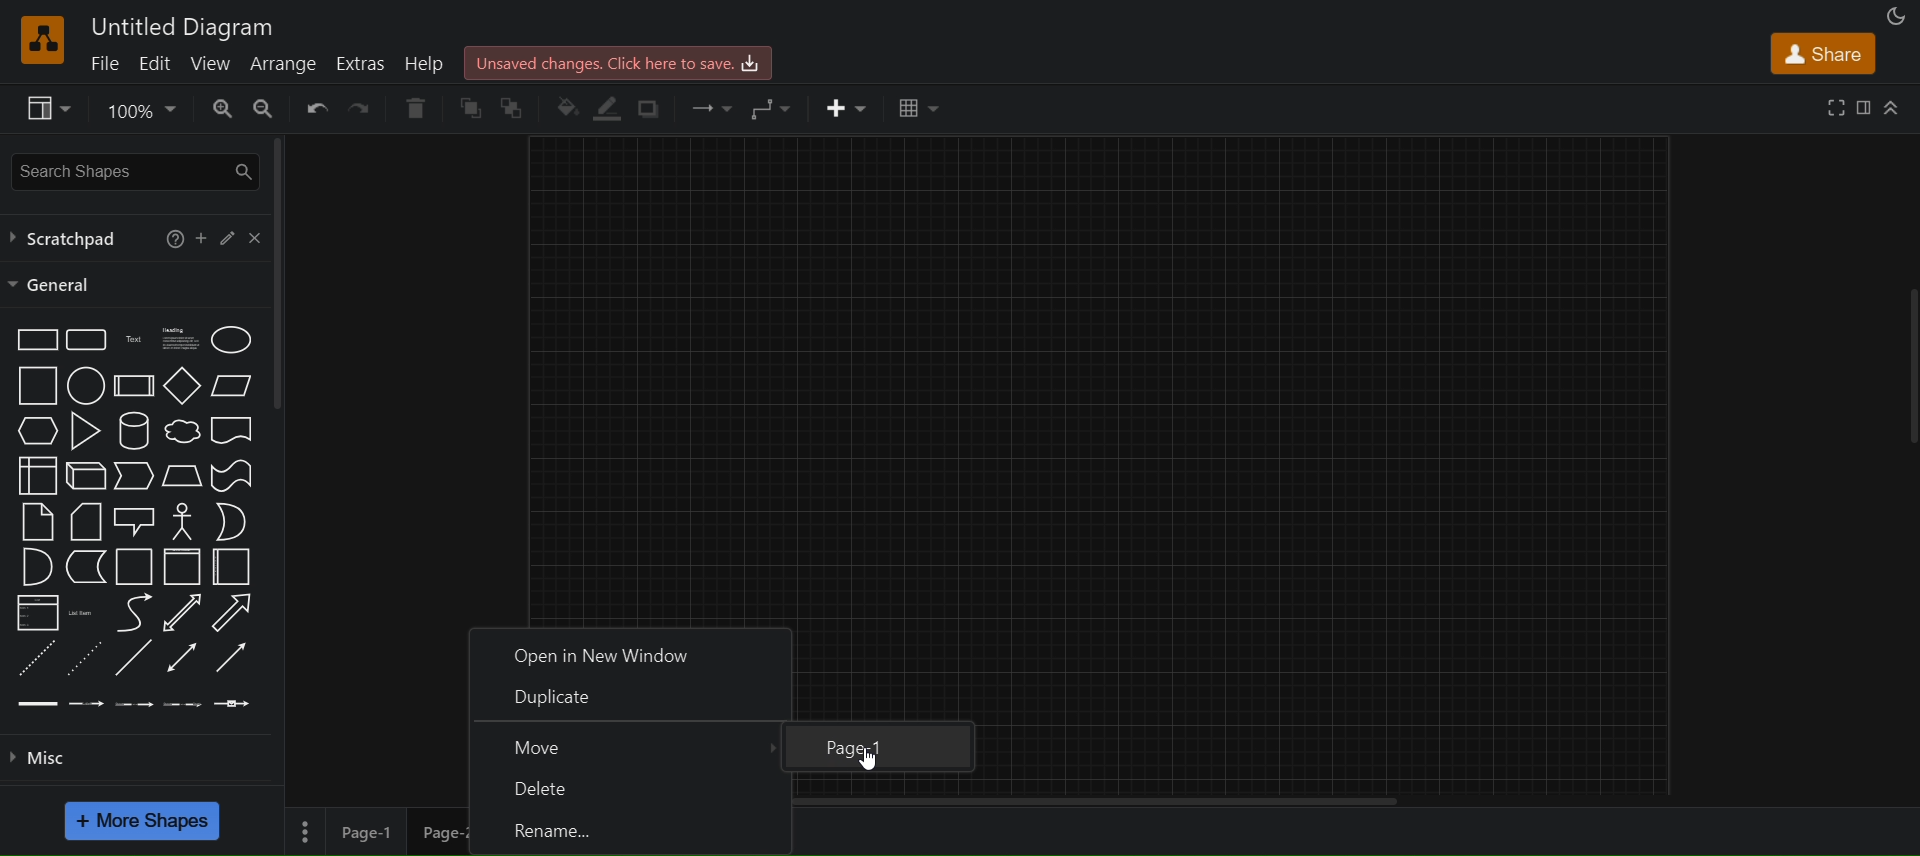  Describe the element at coordinates (104, 64) in the screenshot. I see `file` at that location.